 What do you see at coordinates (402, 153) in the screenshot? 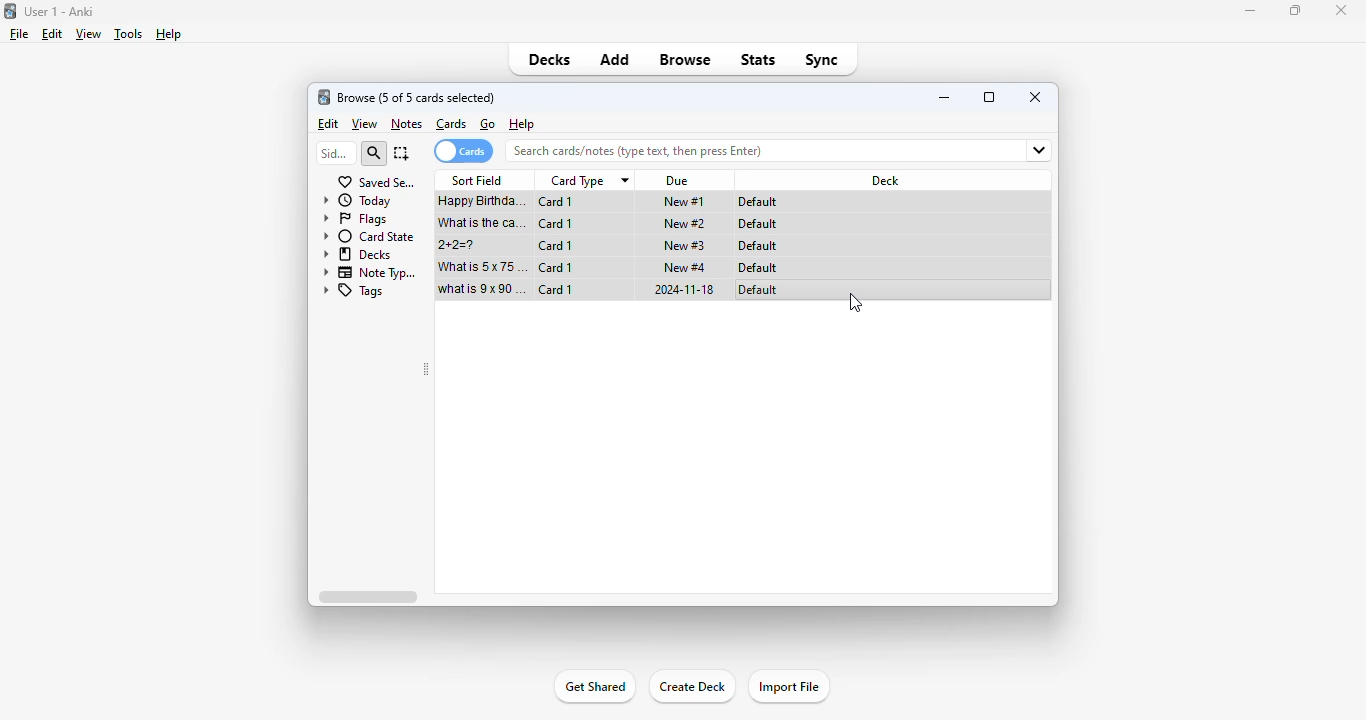
I see `select` at bounding box center [402, 153].